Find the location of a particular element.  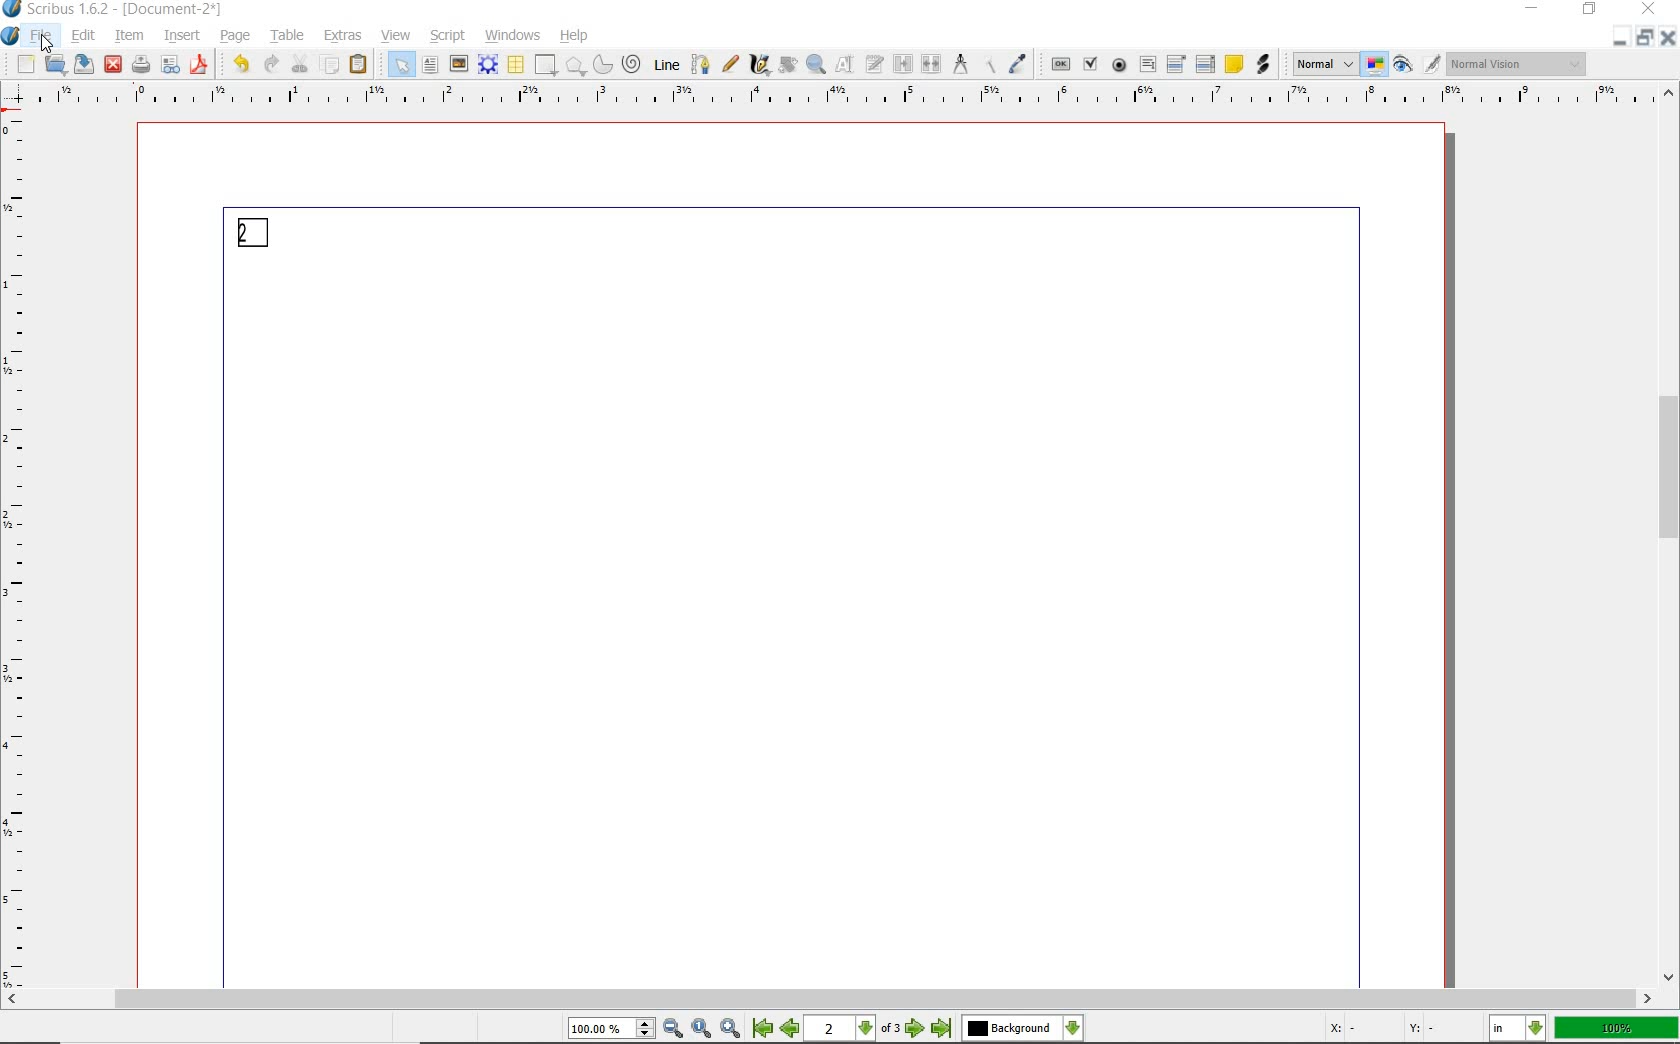

pdf check box is located at coordinates (1092, 66).